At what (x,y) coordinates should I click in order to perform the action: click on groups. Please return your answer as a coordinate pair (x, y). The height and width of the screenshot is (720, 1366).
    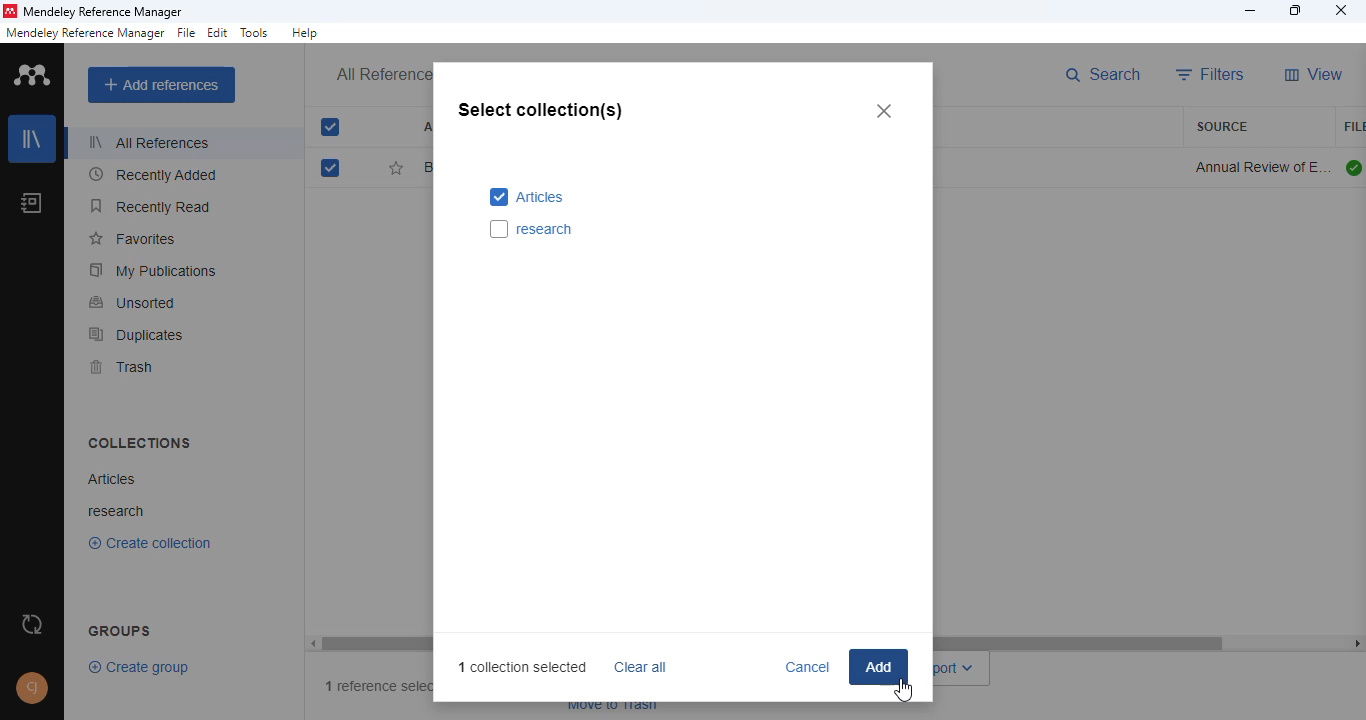
    Looking at the image, I should click on (120, 628).